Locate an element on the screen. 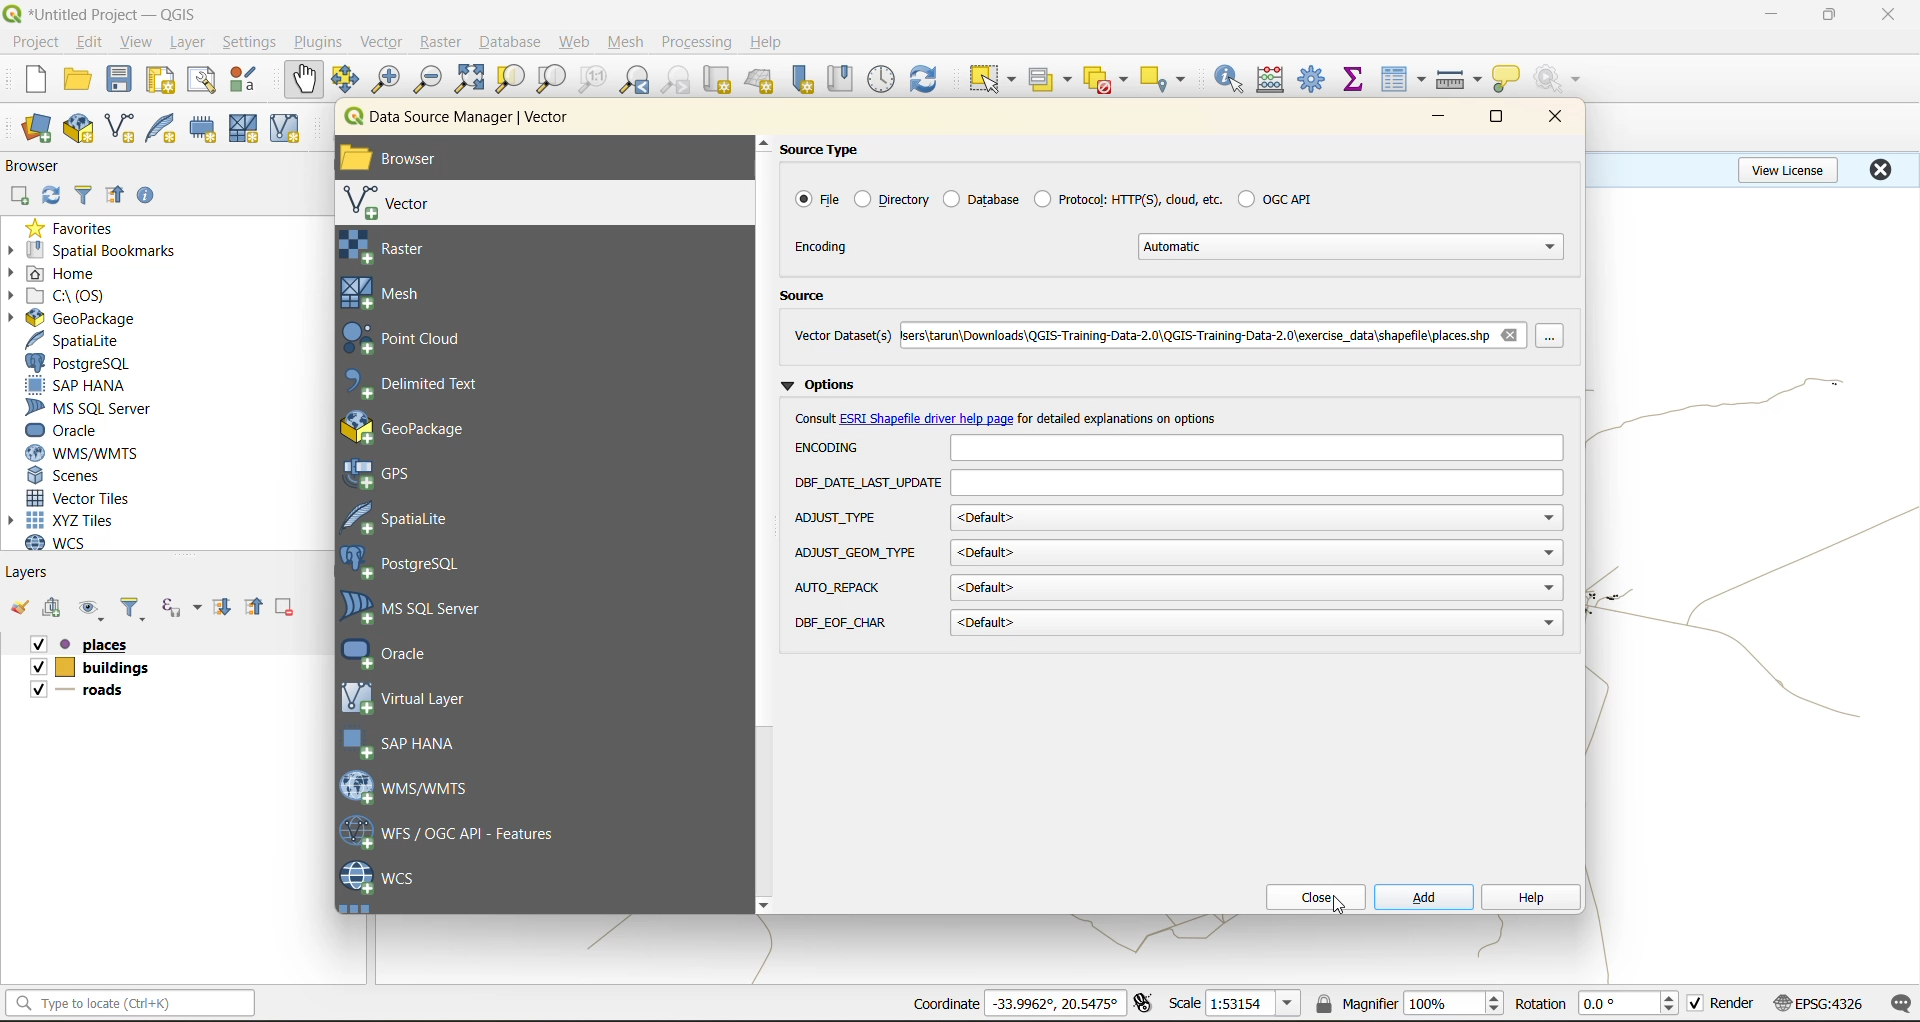 The width and height of the screenshot is (1920, 1022). project is located at coordinates (35, 43).